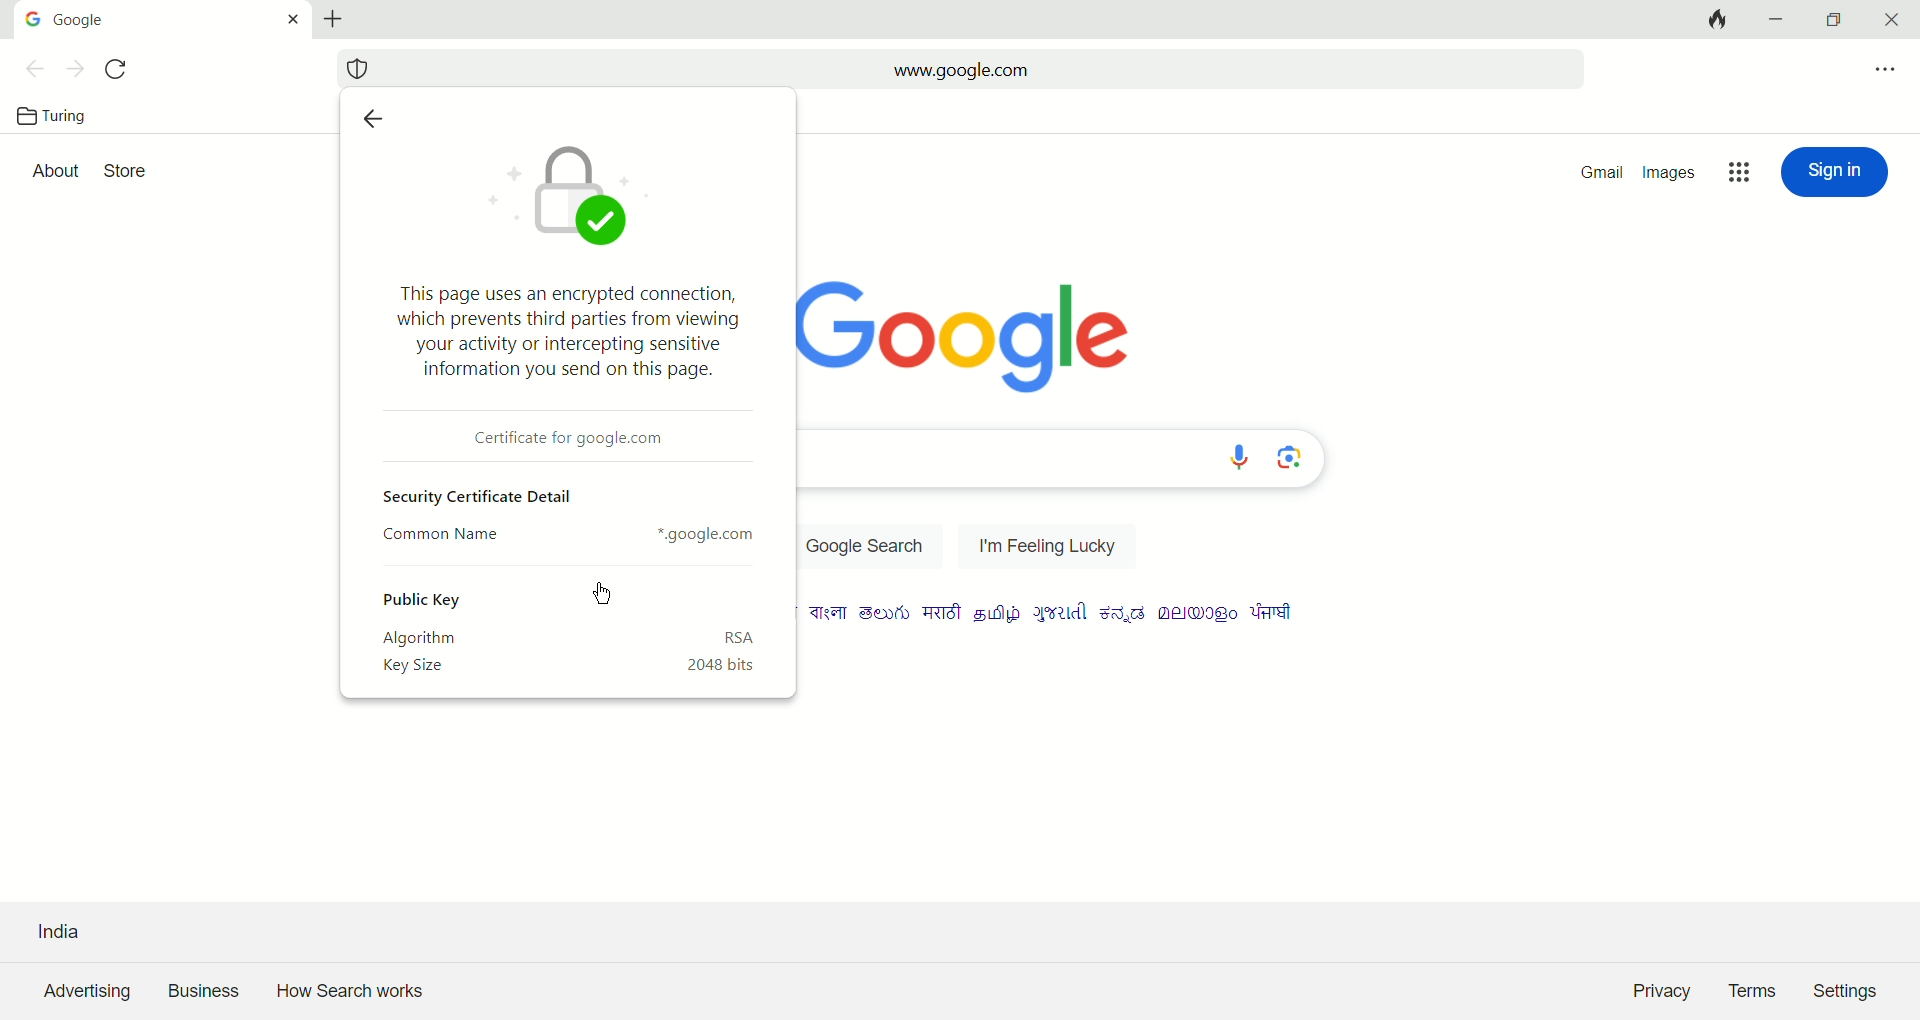 This screenshot has width=1920, height=1020. What do you see at coordinates (1604, 172) in the screenshot?
I see `gmail` at bounding box center [1604, 172].